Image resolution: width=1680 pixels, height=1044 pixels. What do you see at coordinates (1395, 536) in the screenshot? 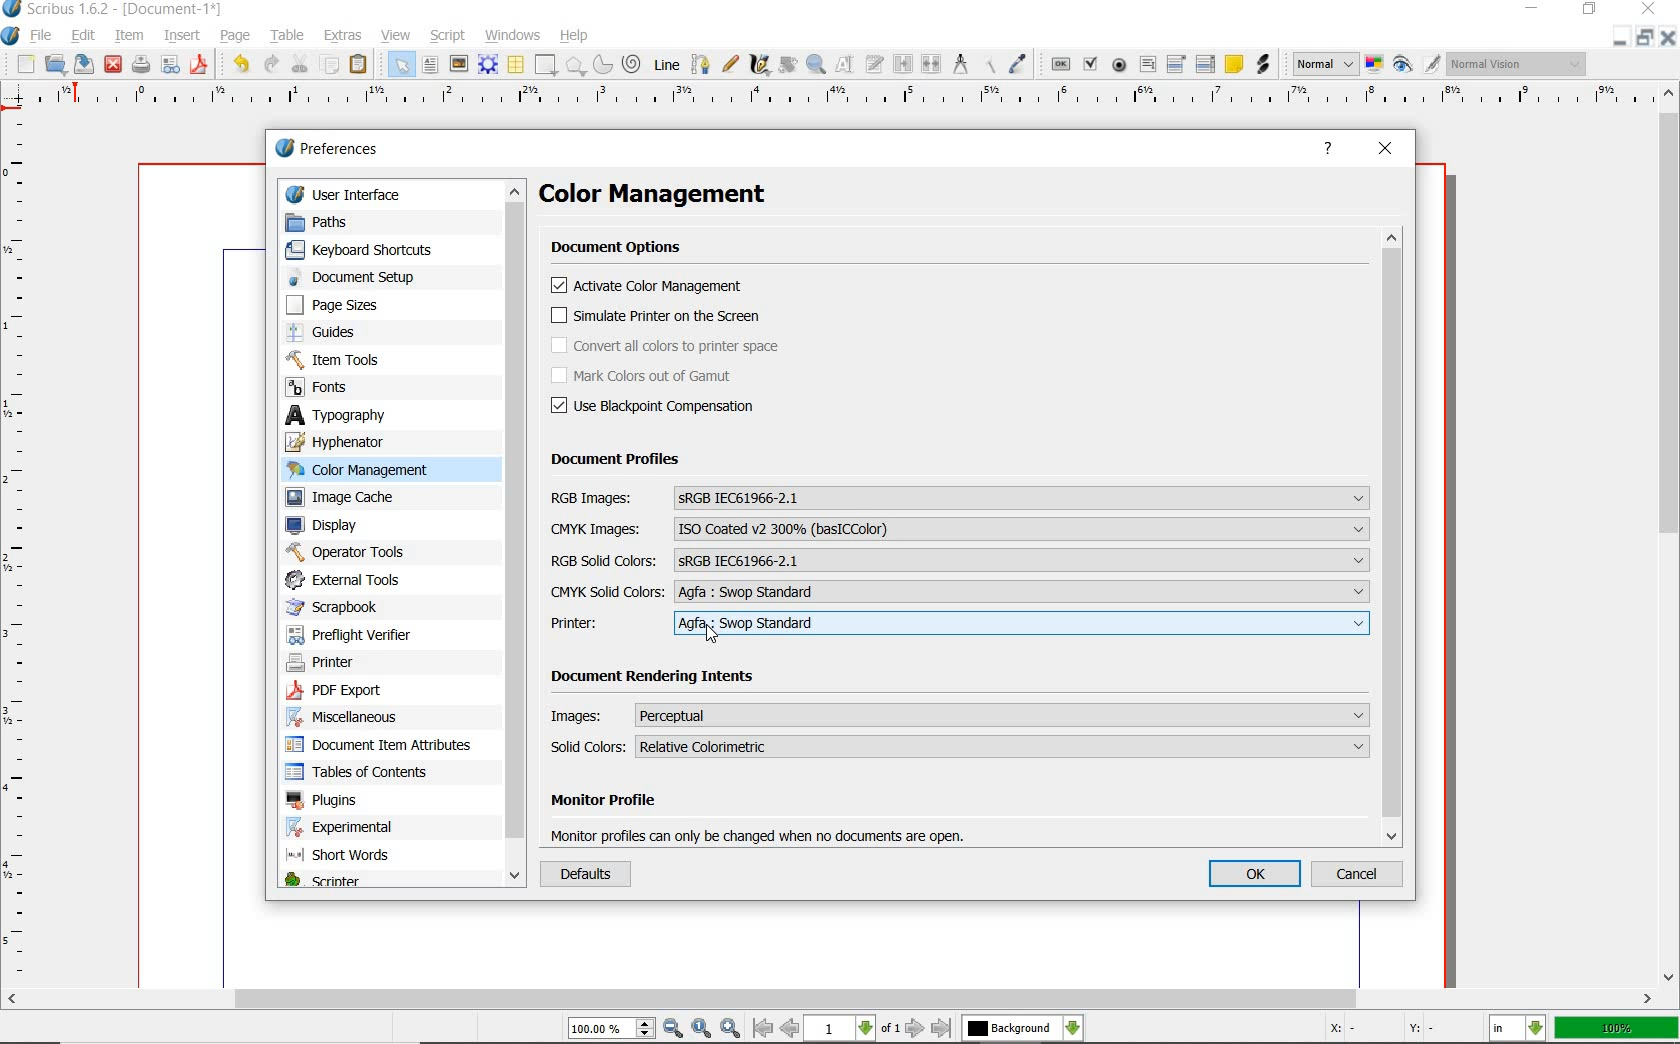
I see `scrollbar` at bounding box center [1395, 536].